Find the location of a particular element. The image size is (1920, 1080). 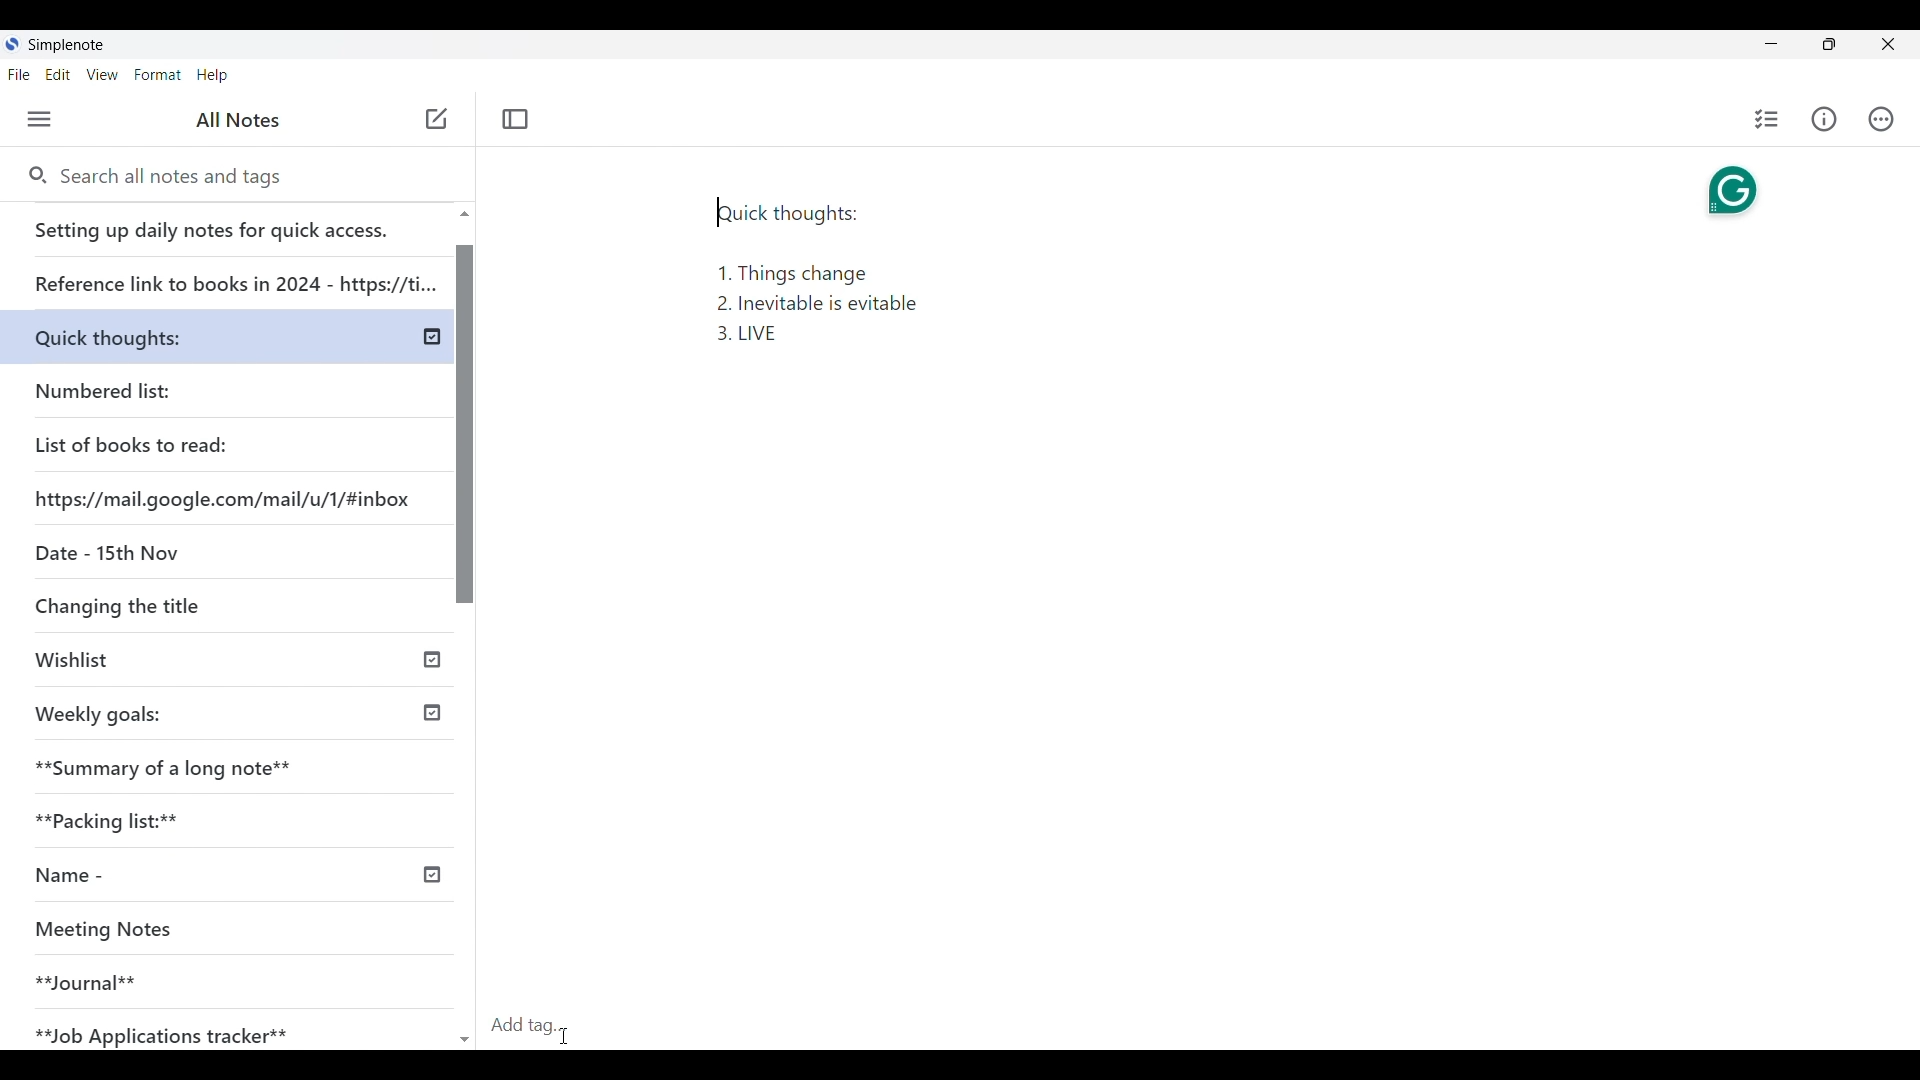

Numbered list is located at coordinates (160, 387).